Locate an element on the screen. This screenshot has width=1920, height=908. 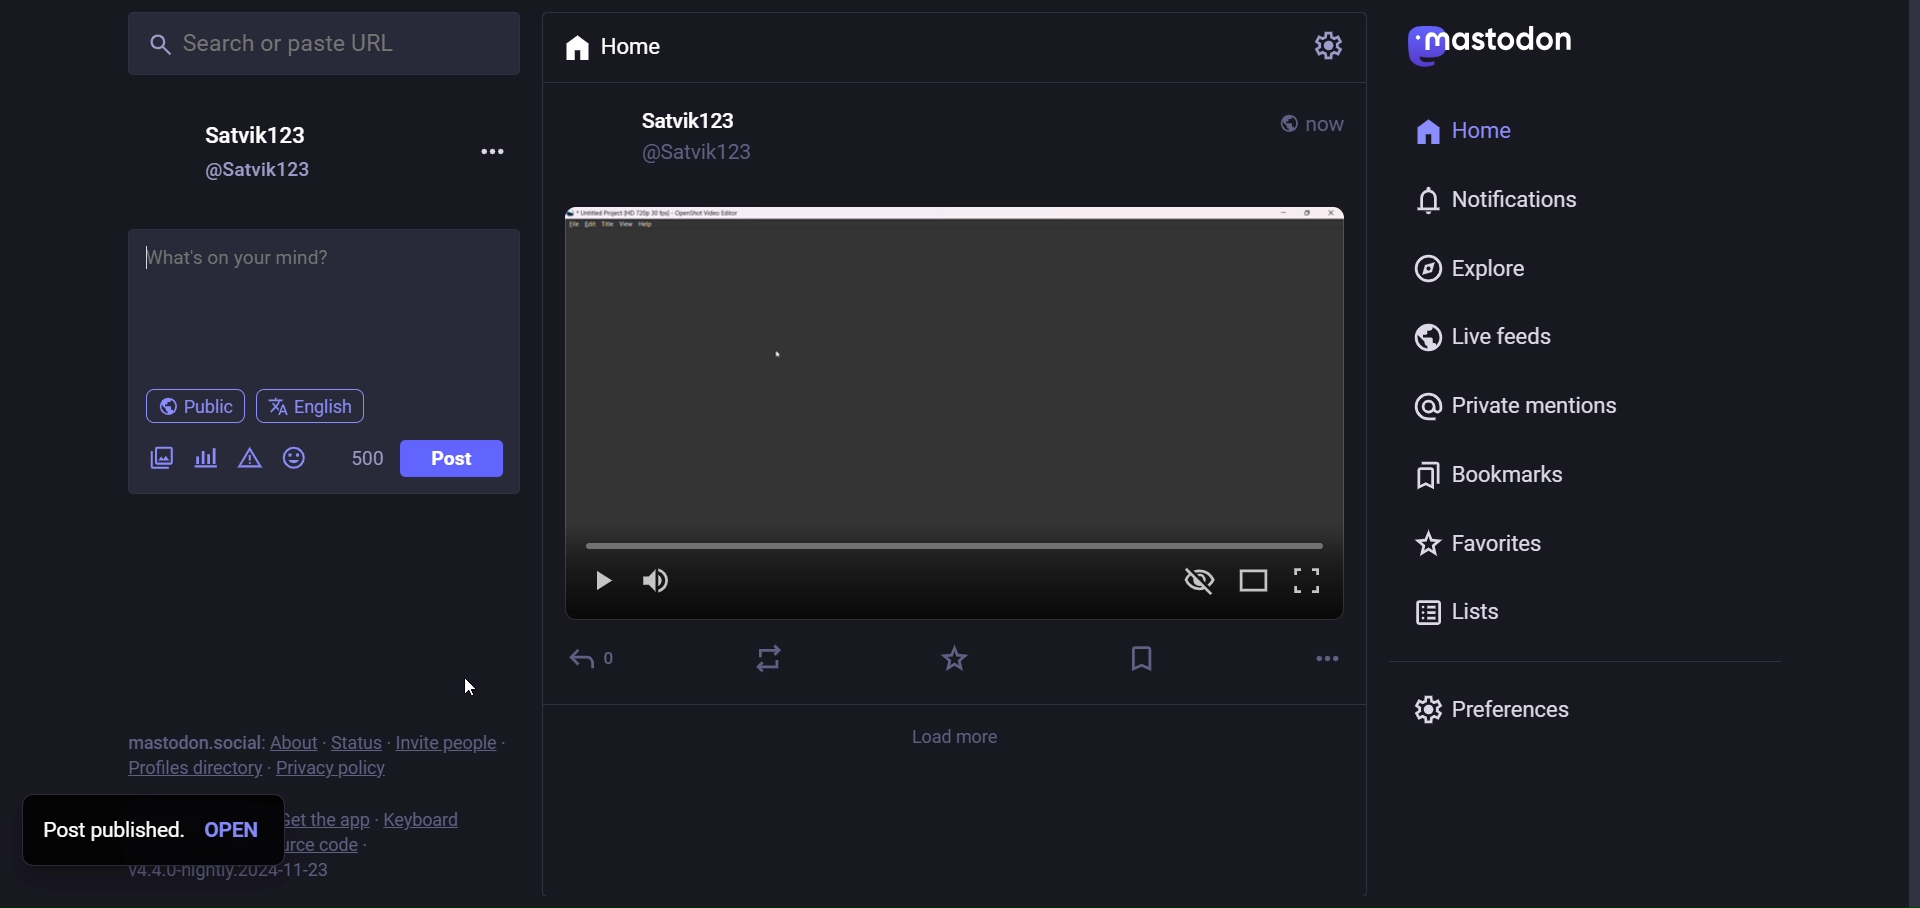
bookmark is located at coordinates (1488, 478).